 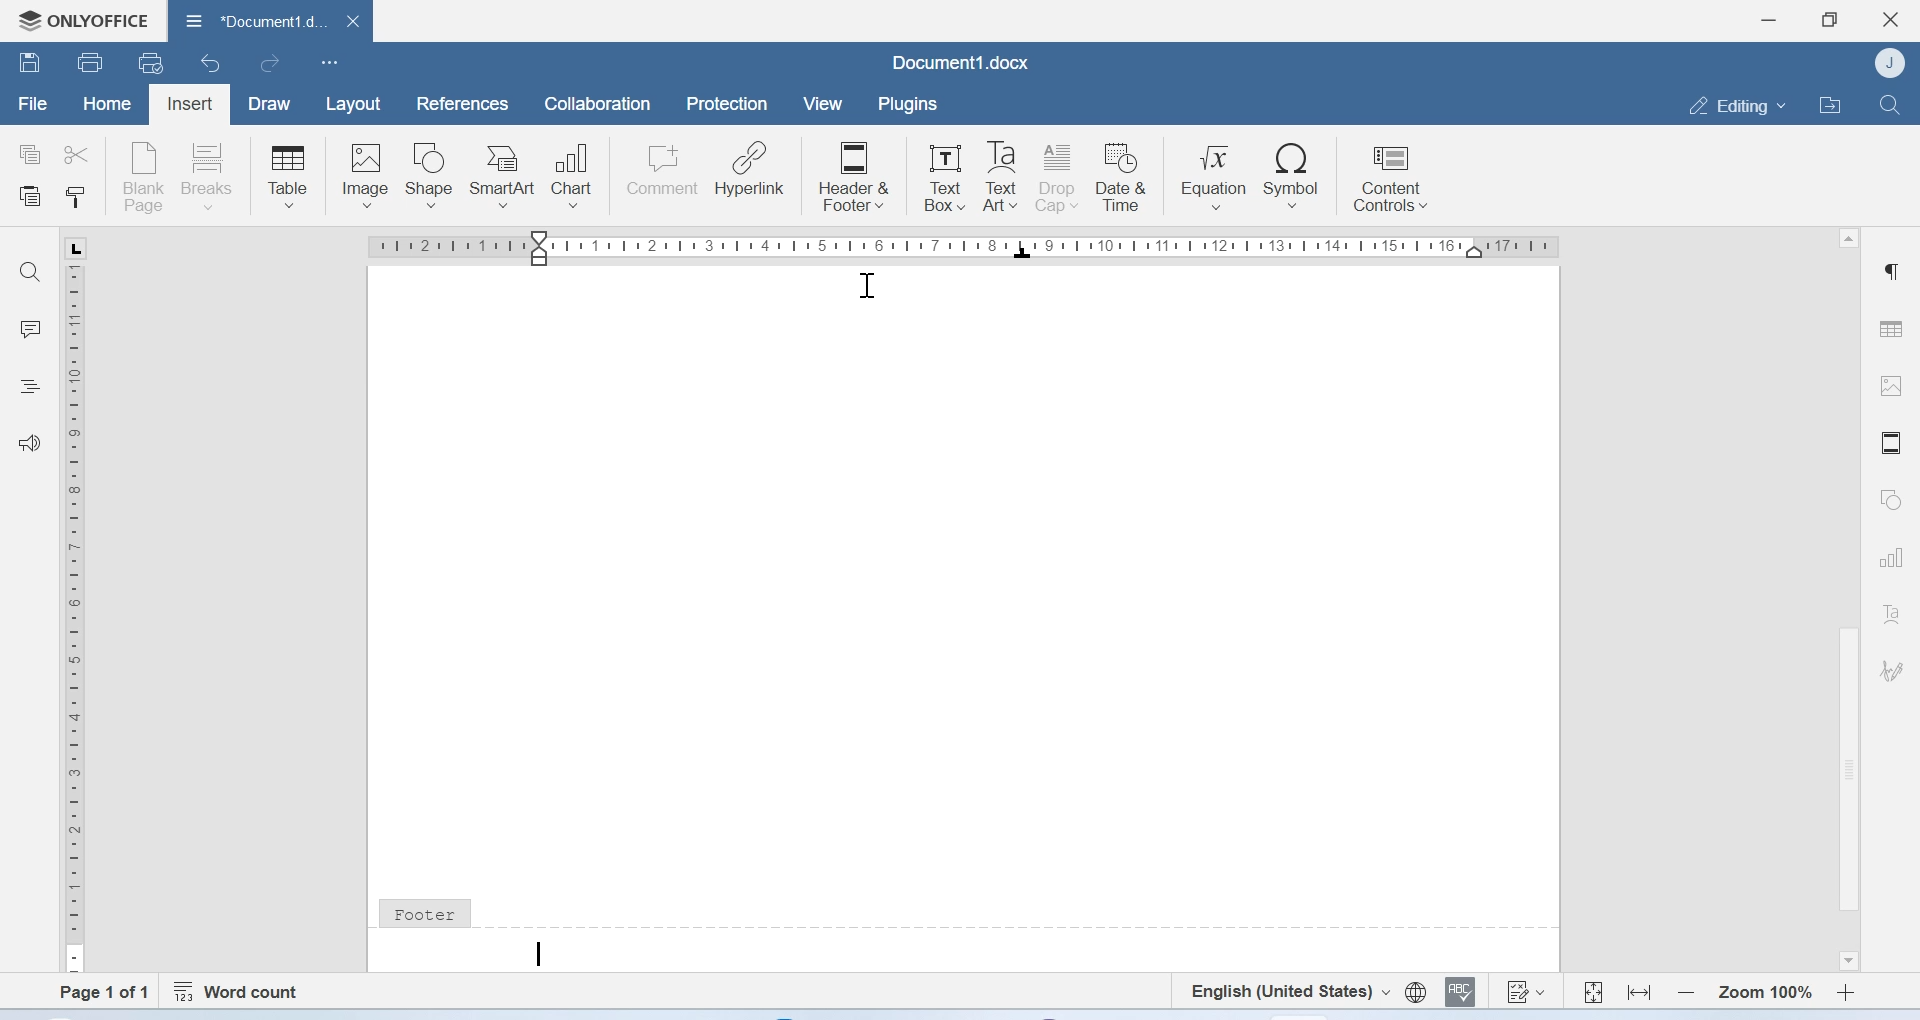 I want to click on Scrollbar, so click(x=1848, y=772).